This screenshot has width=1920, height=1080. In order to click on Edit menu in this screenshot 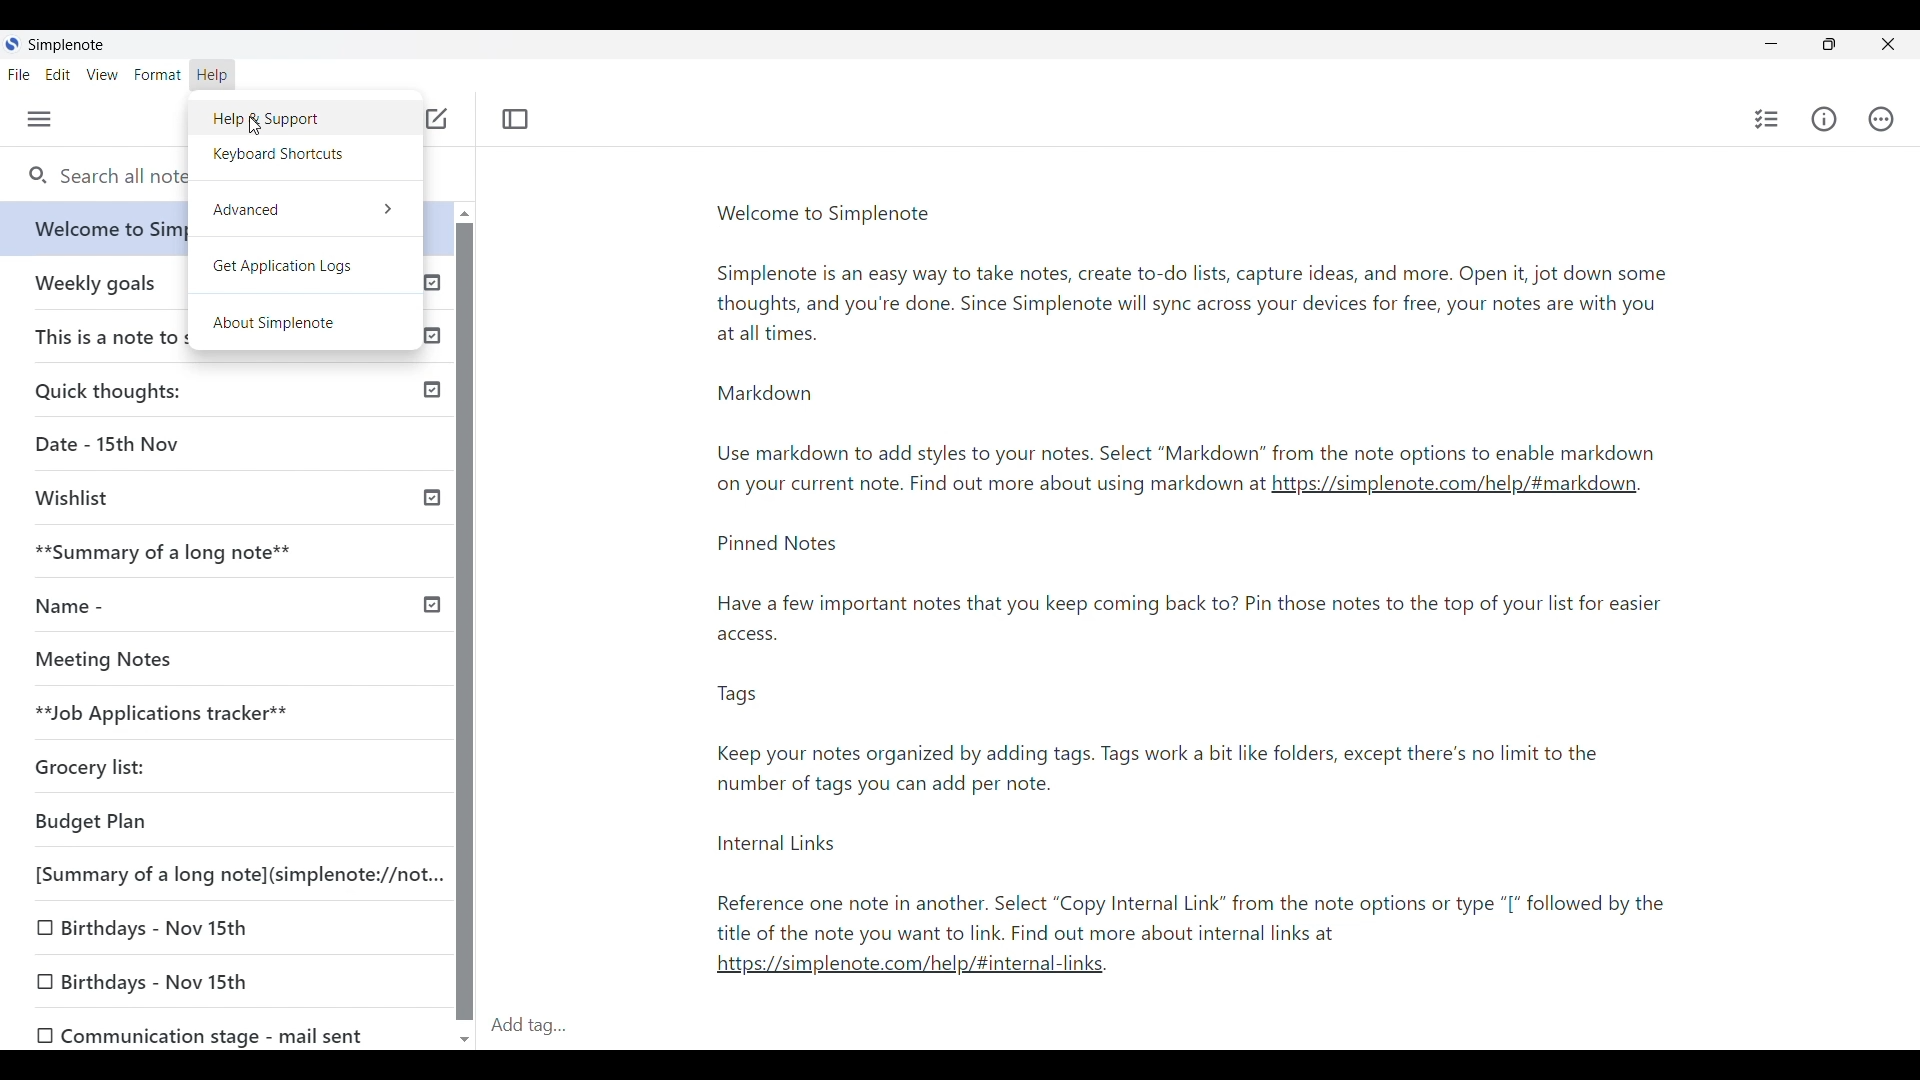, I will do `click(58, 75)`.